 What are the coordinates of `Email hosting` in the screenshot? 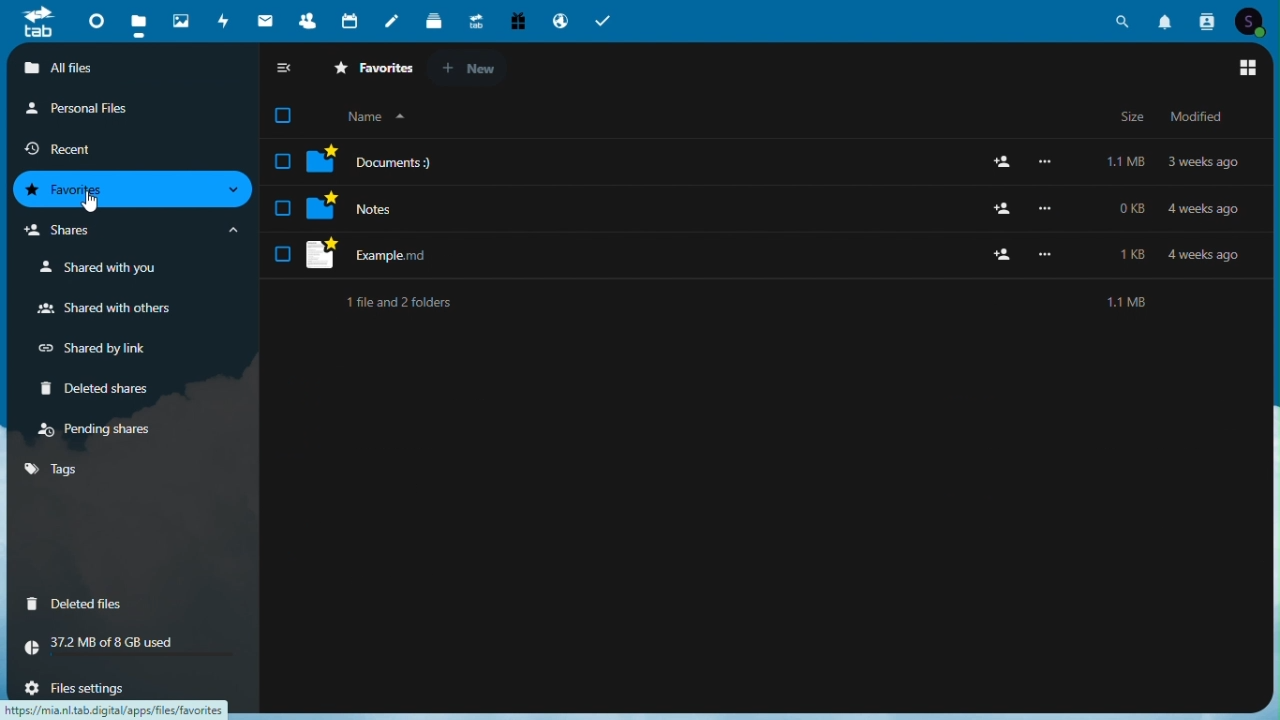 It's located at (560, 18).